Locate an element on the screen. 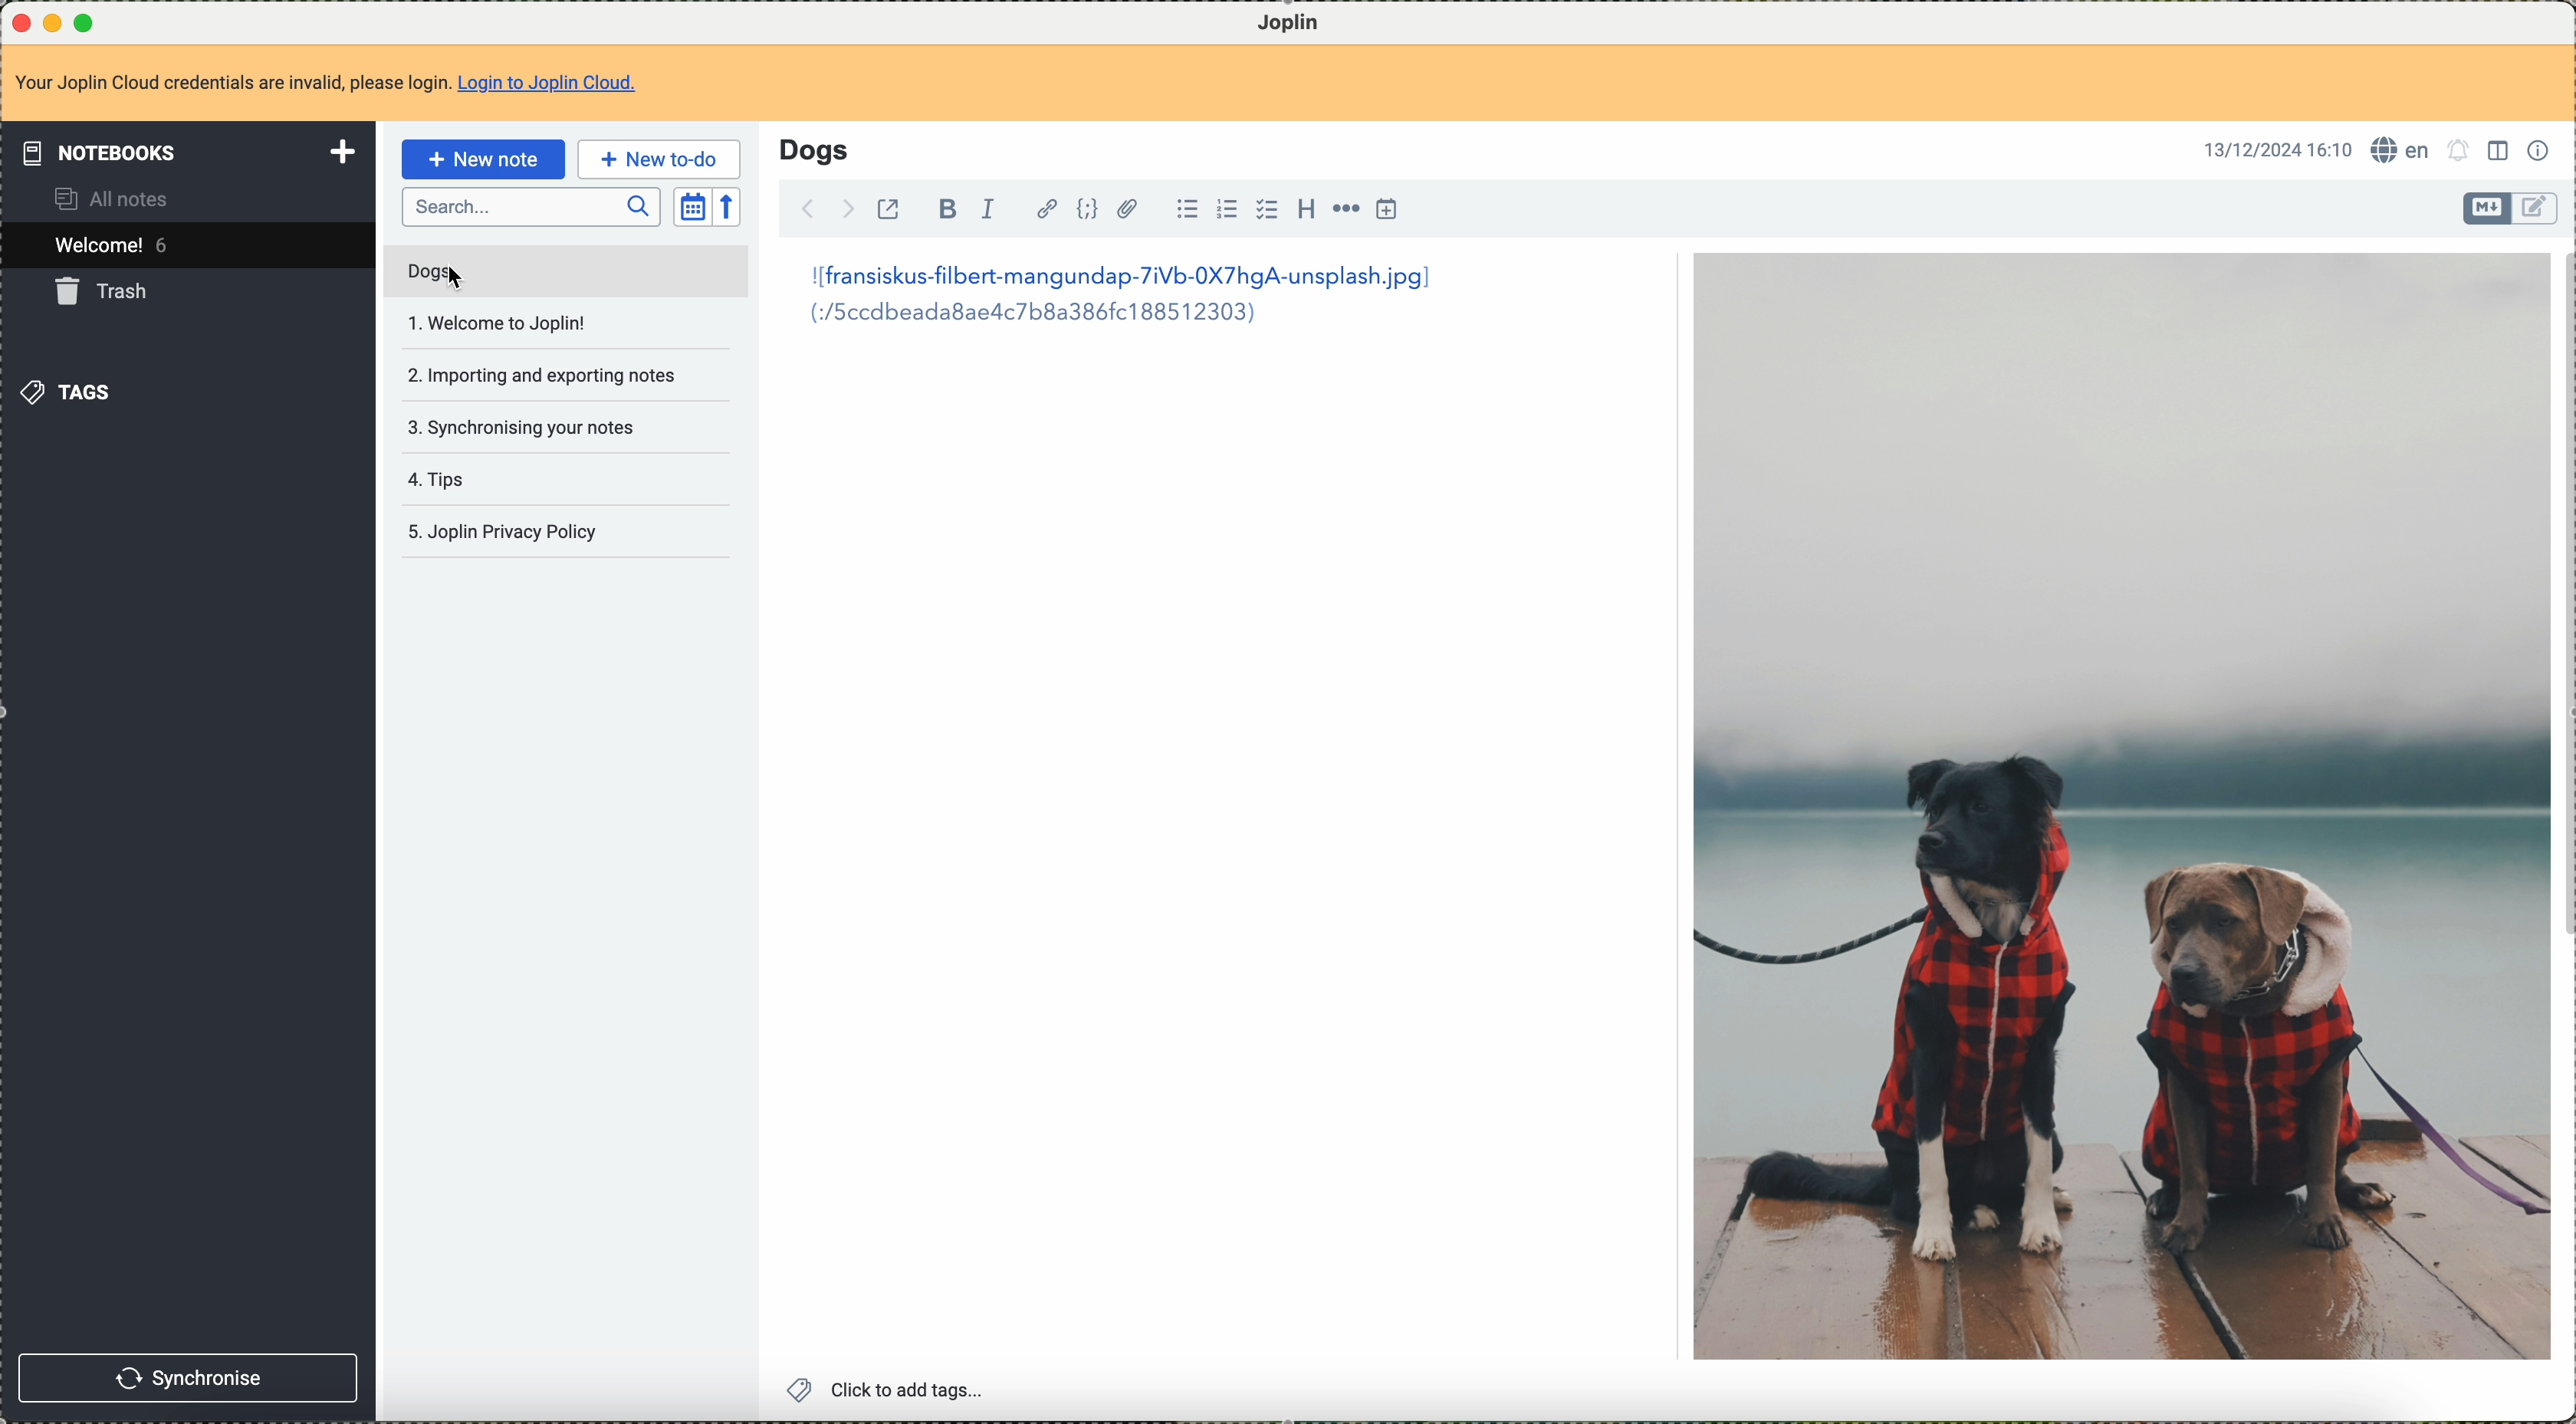  mouse down on dogs note is located at coordinates (567, 272).